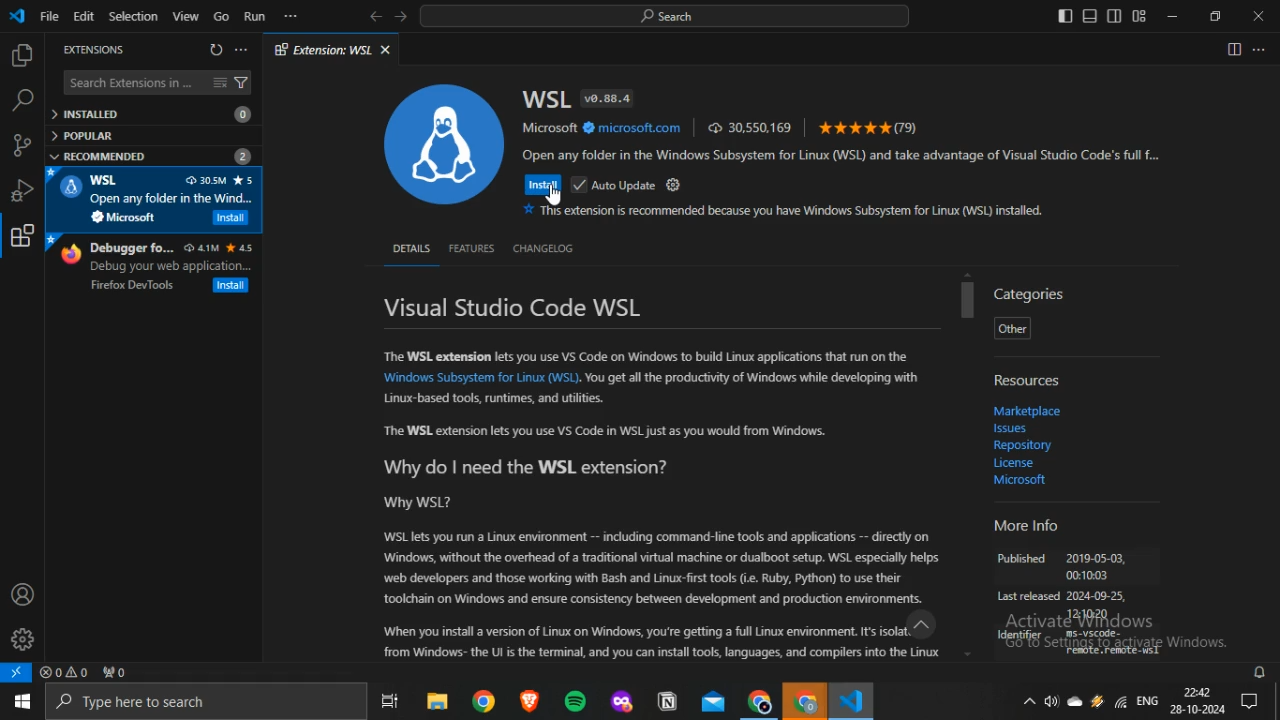 This screenshot has width=1280, height=720. Describe the element at coordinates (242, 83) in the screenshot. I see `filter` at that location.